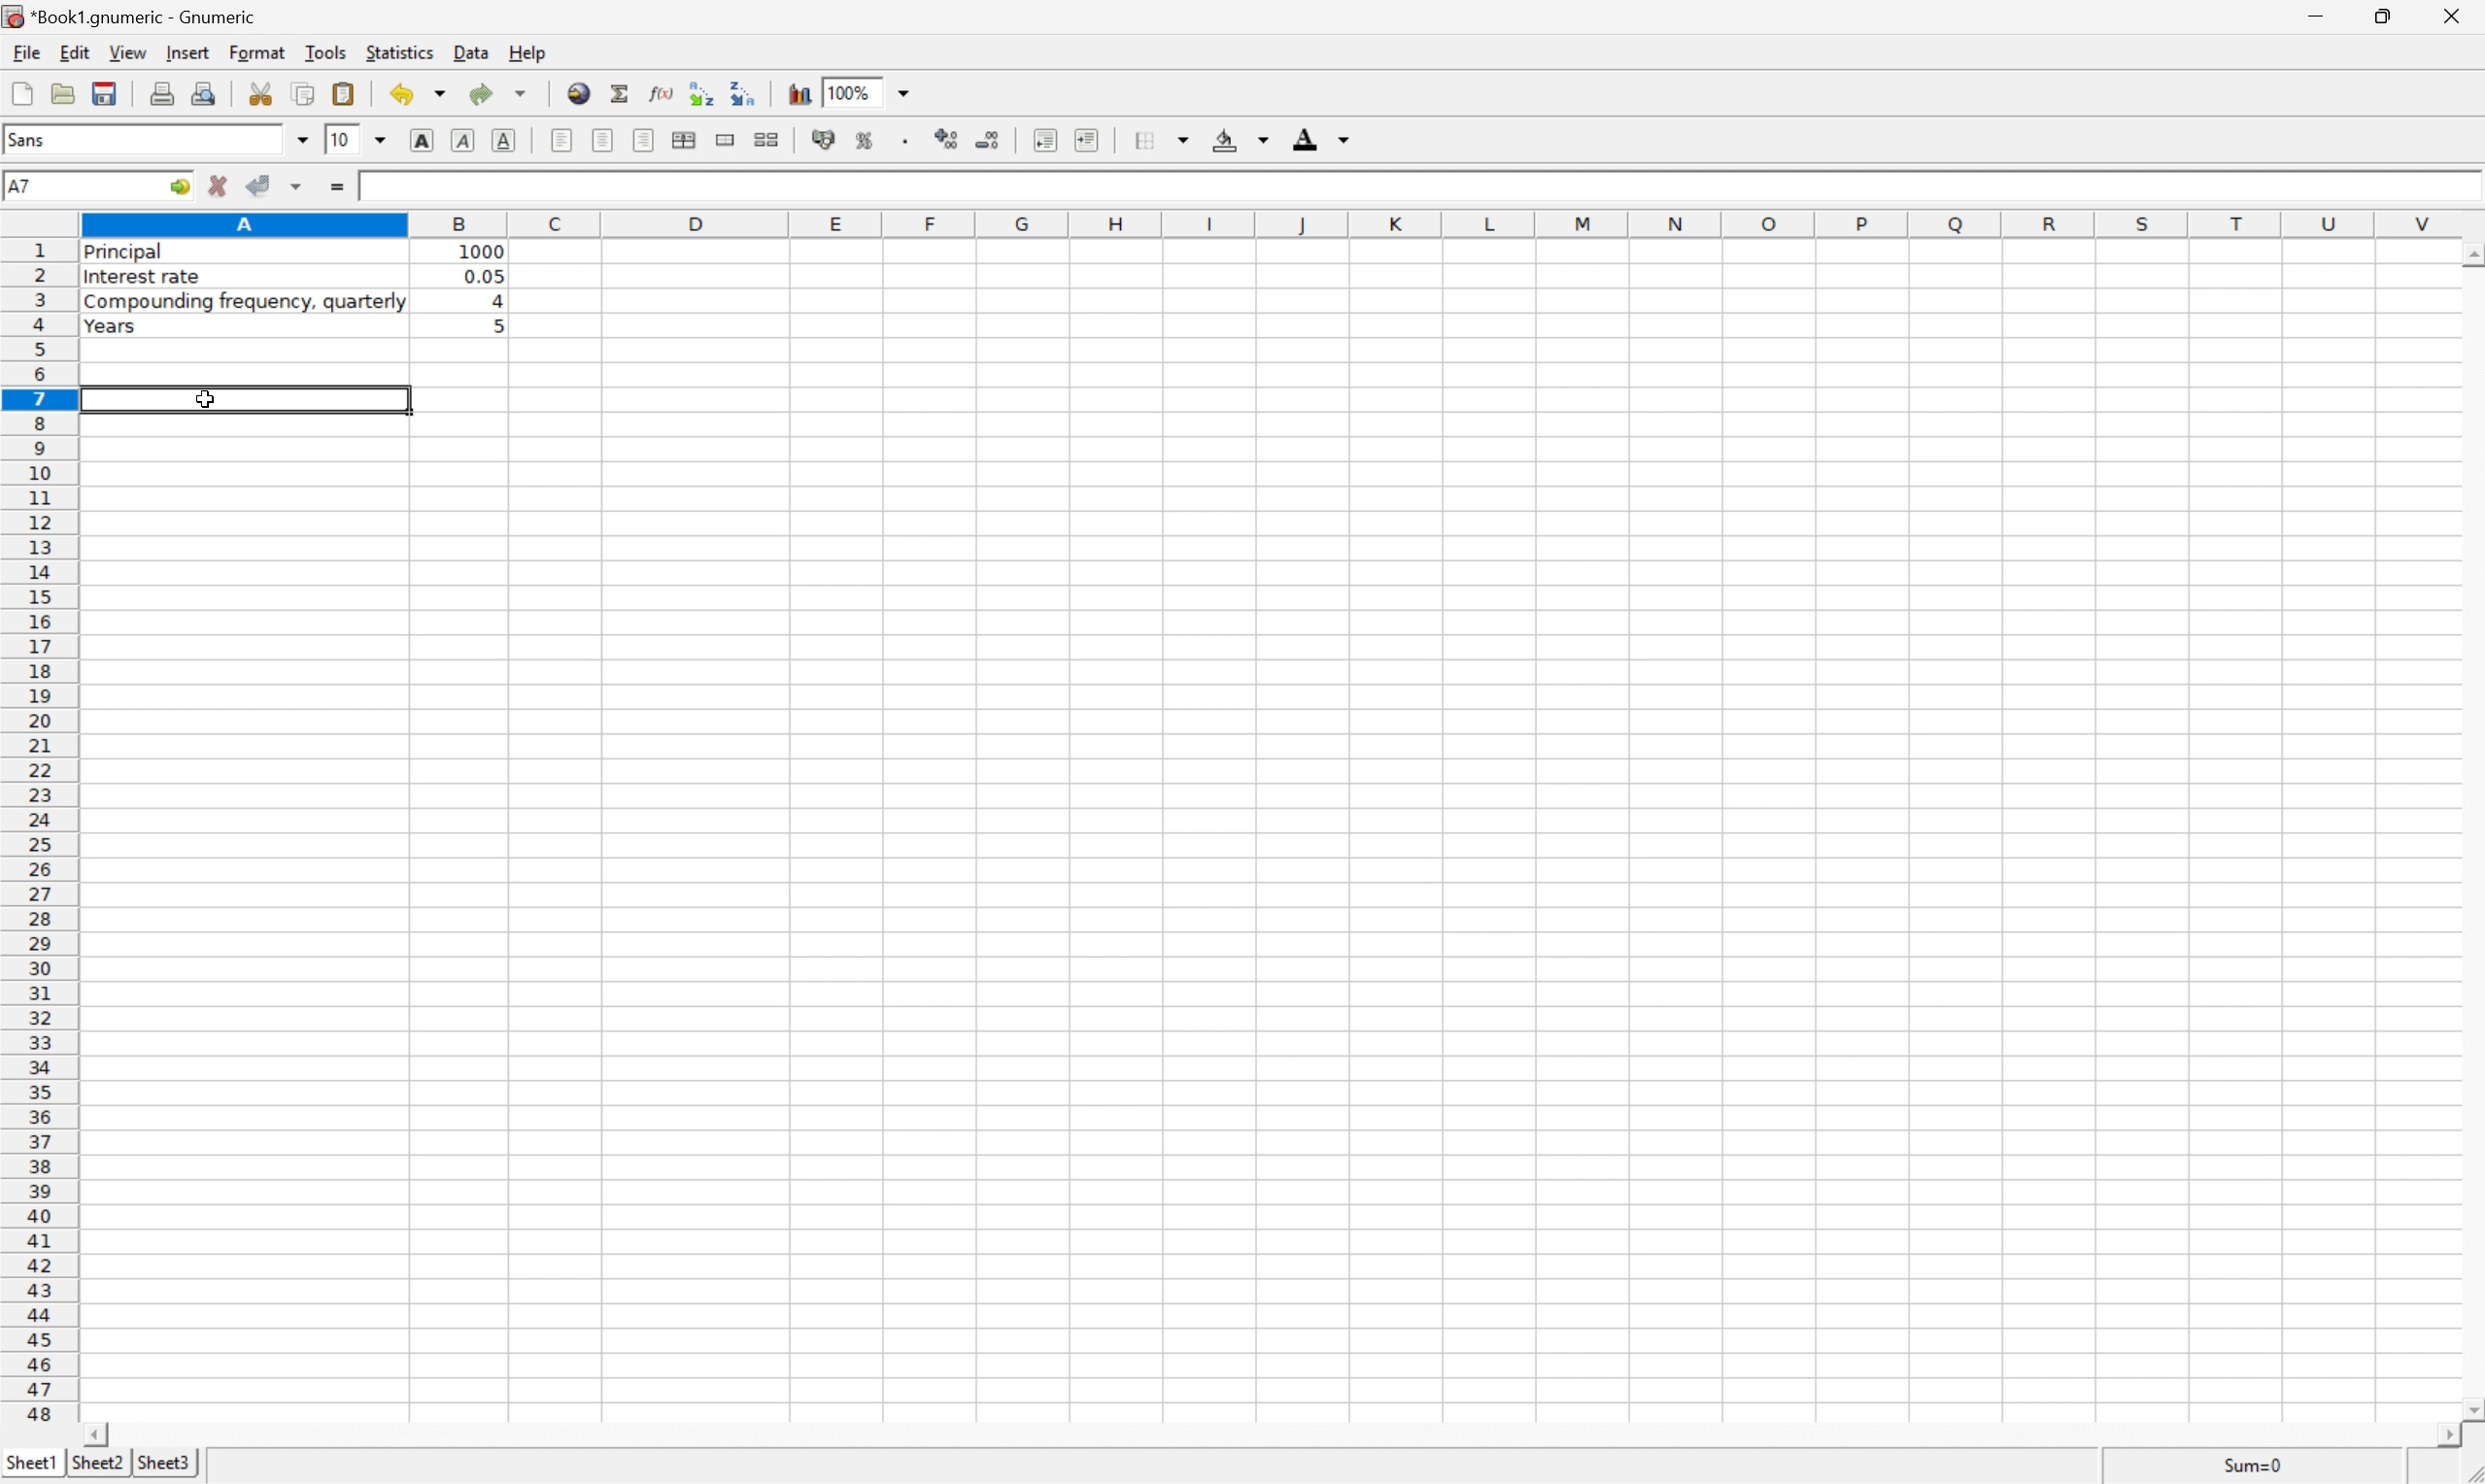 The height and width of the screenshot is (1484, 2485). Describe the element at coordinates (621, 91) in the screenshot. I see `sum in current cell` at that location.